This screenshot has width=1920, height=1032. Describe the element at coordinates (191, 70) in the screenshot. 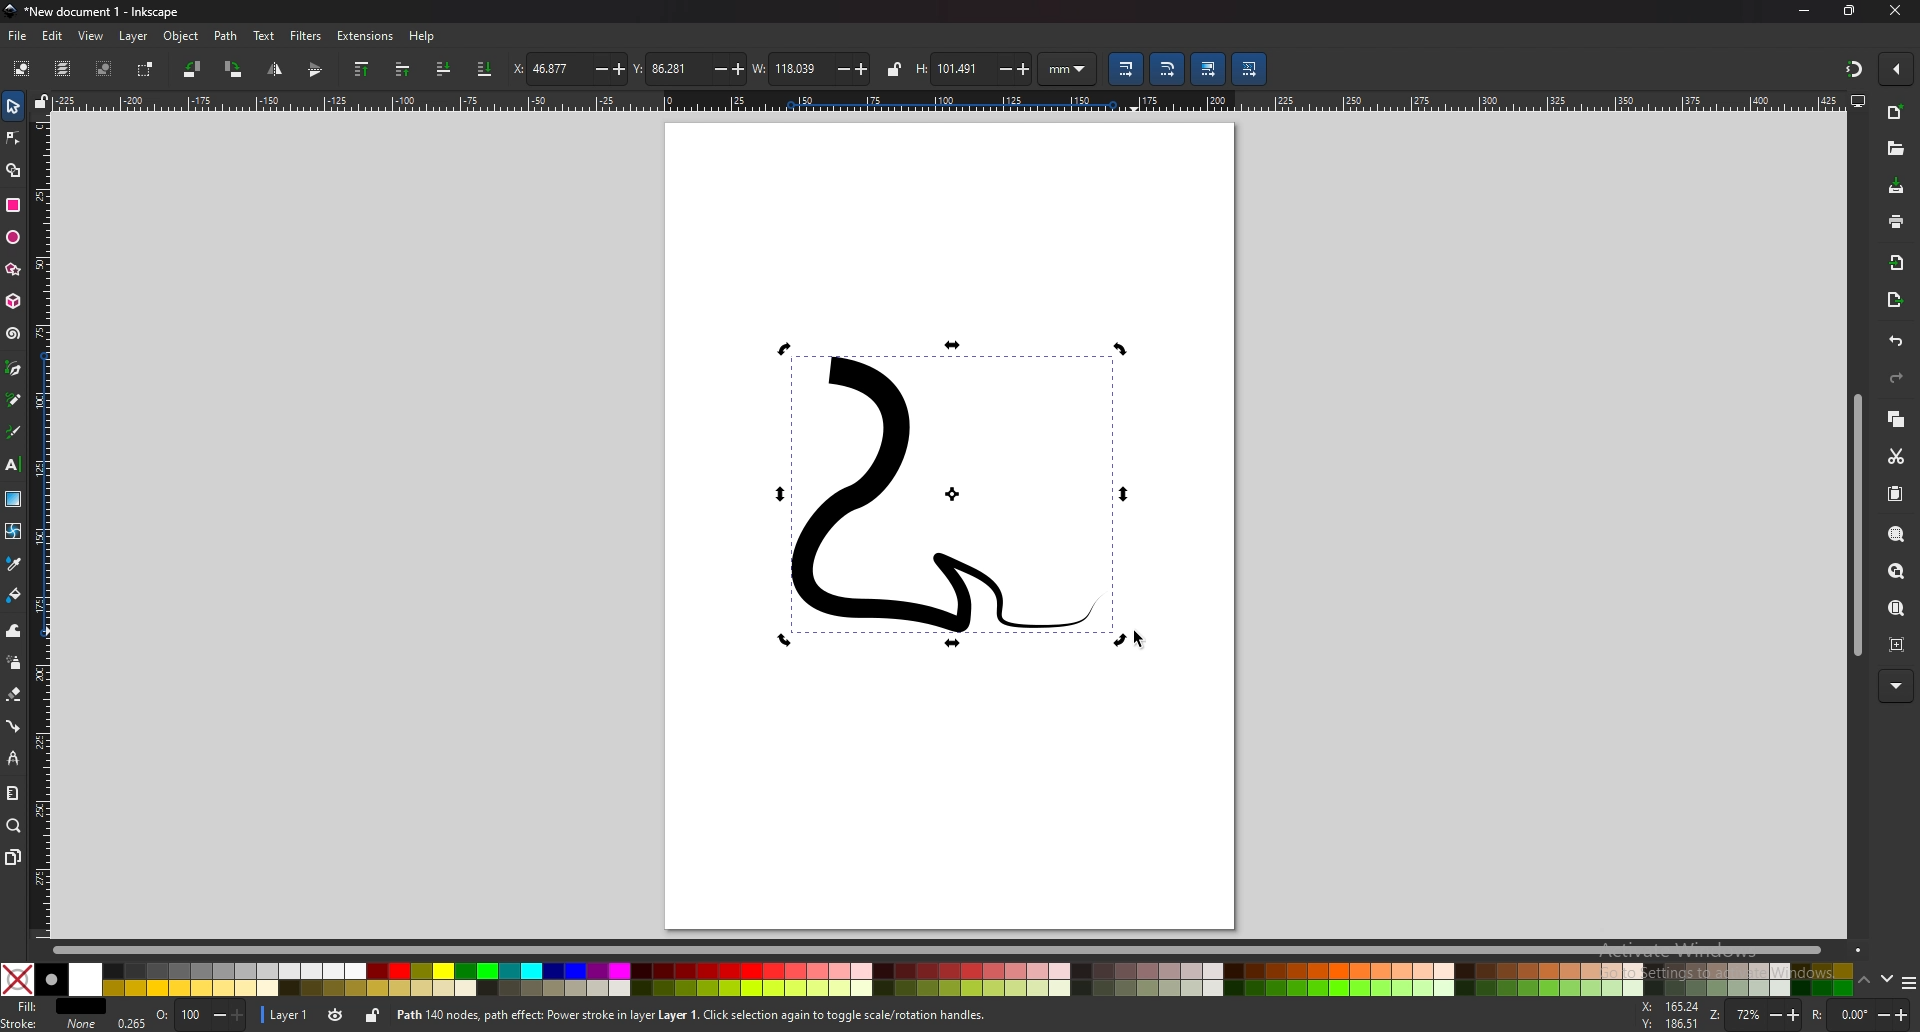

I see `rotate 90 degree ccw` at that location.